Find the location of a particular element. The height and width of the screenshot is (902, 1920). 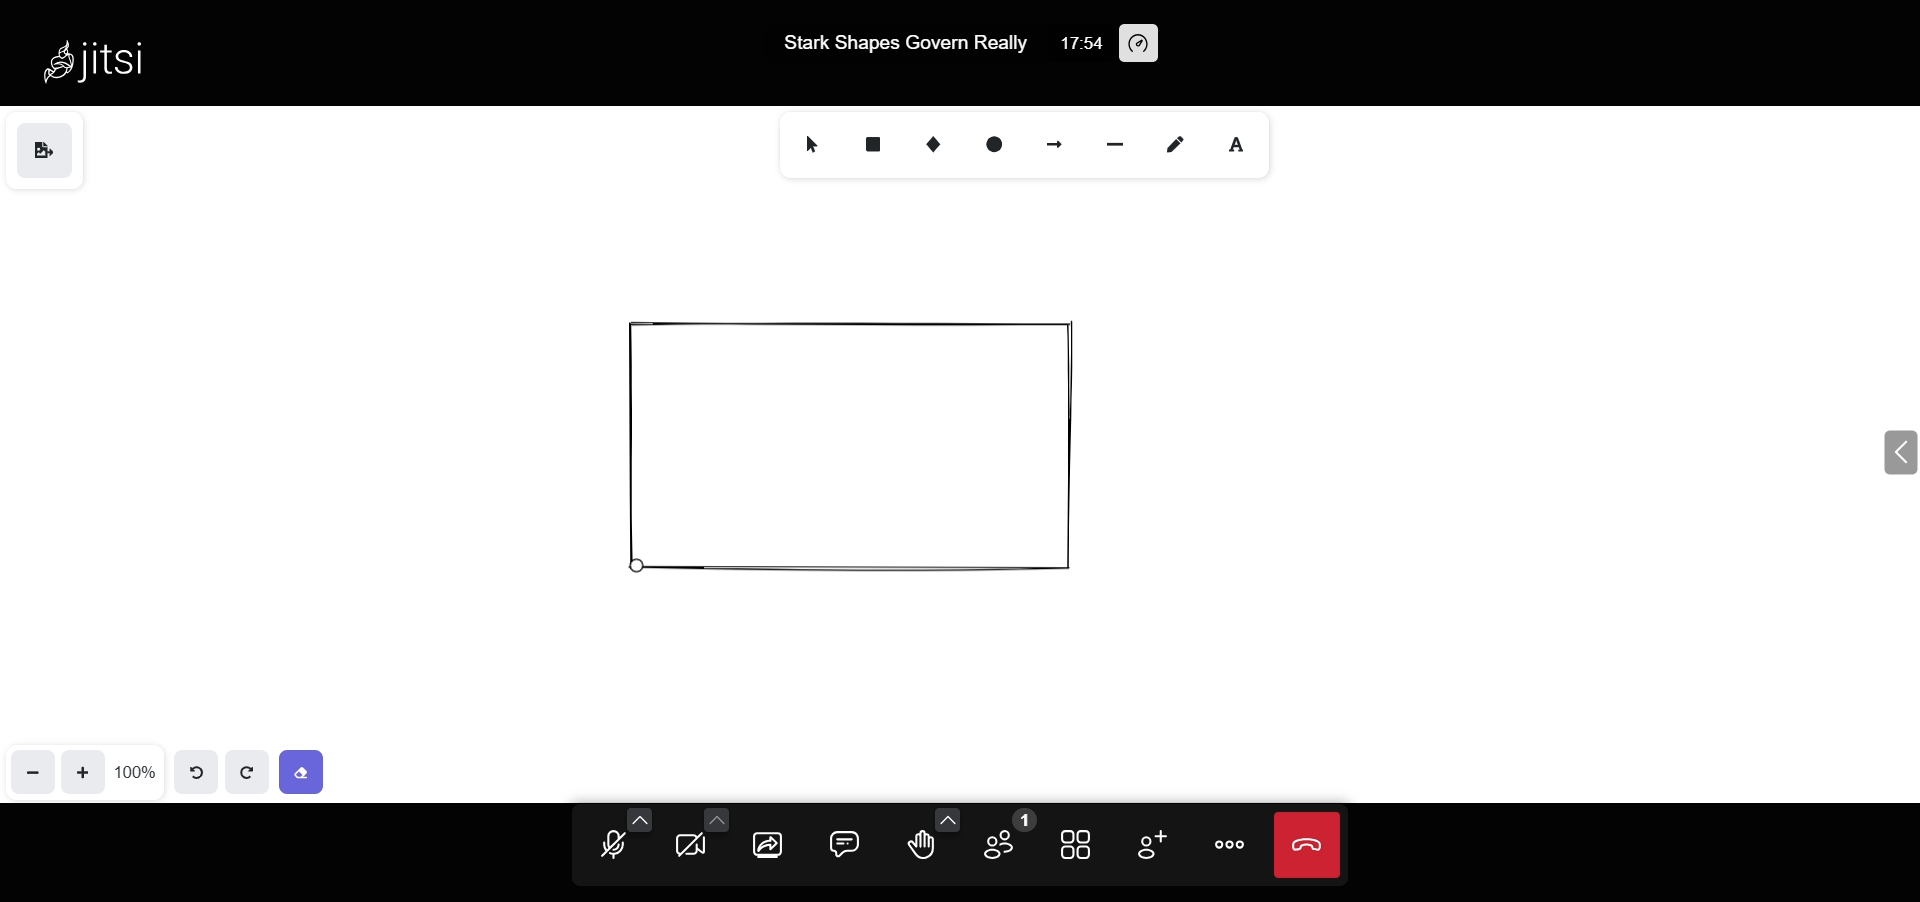

content is located at coordinates (859, 451).